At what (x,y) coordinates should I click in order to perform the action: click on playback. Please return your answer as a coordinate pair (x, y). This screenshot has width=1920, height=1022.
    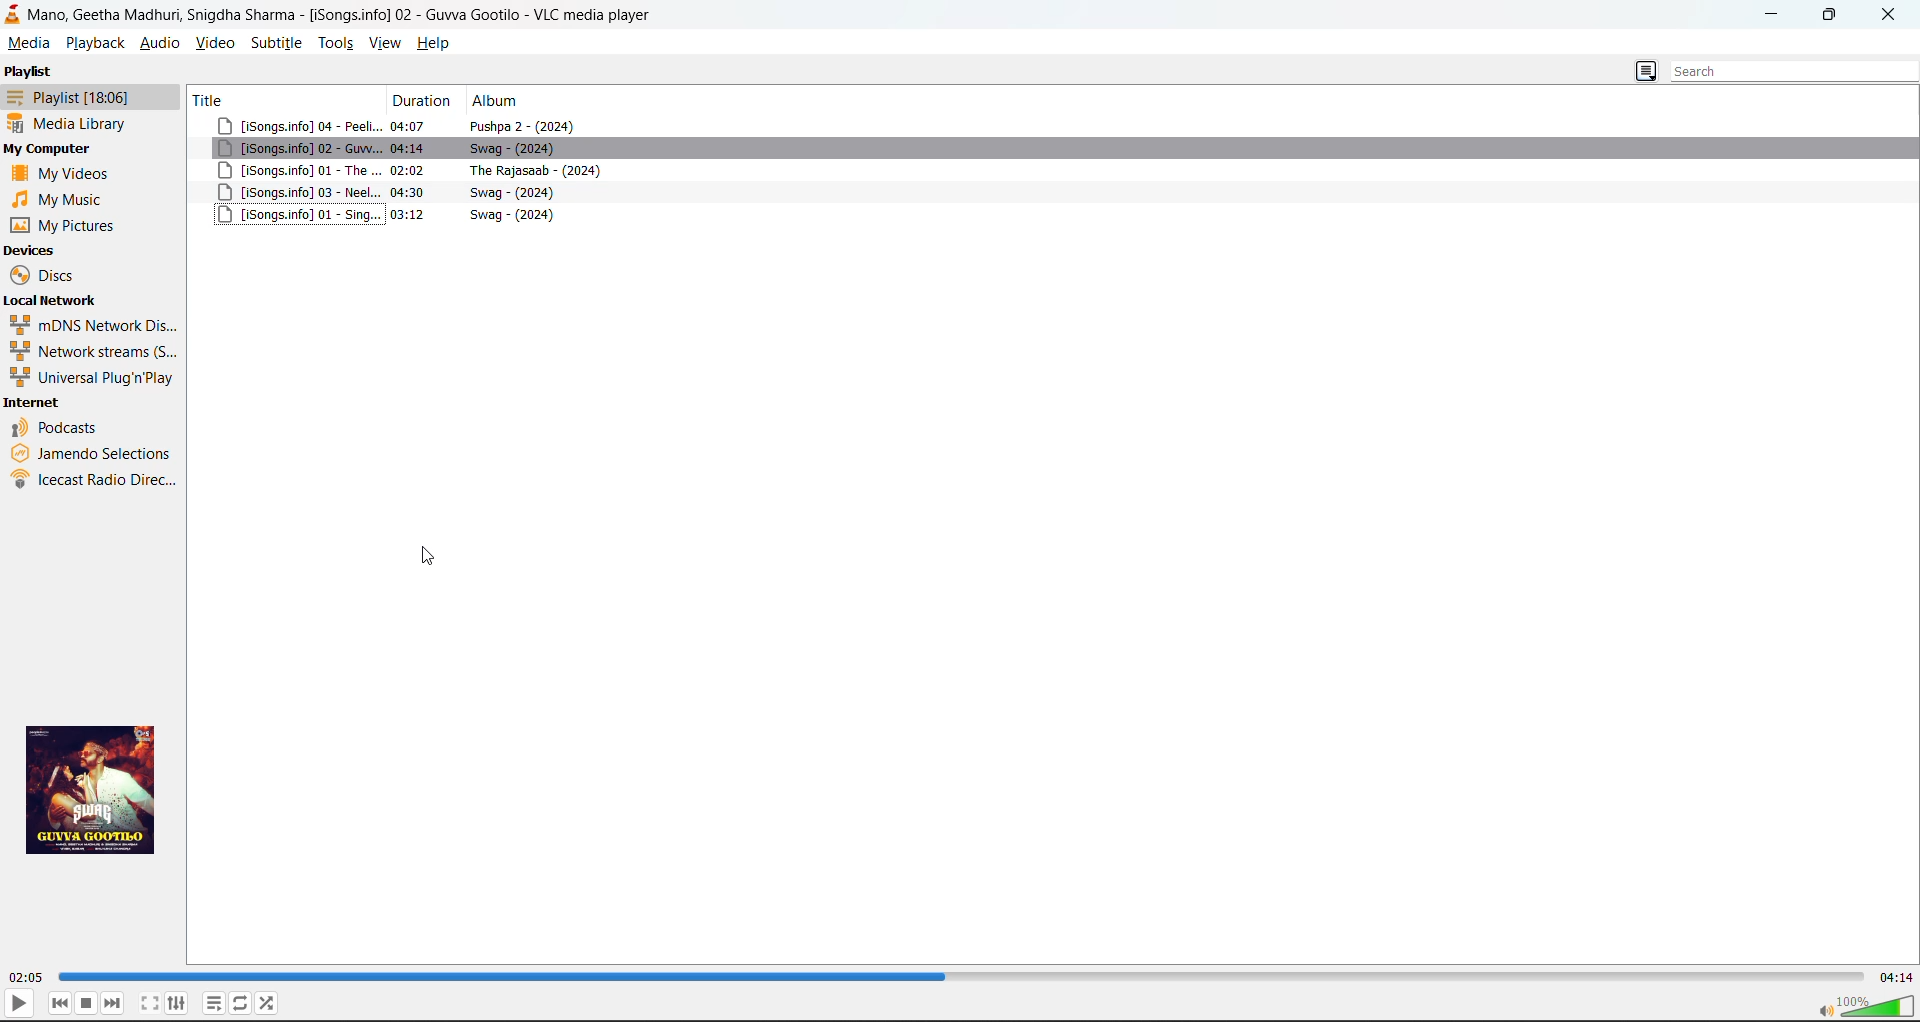
    Looking at the image, I should click on (95, 44).